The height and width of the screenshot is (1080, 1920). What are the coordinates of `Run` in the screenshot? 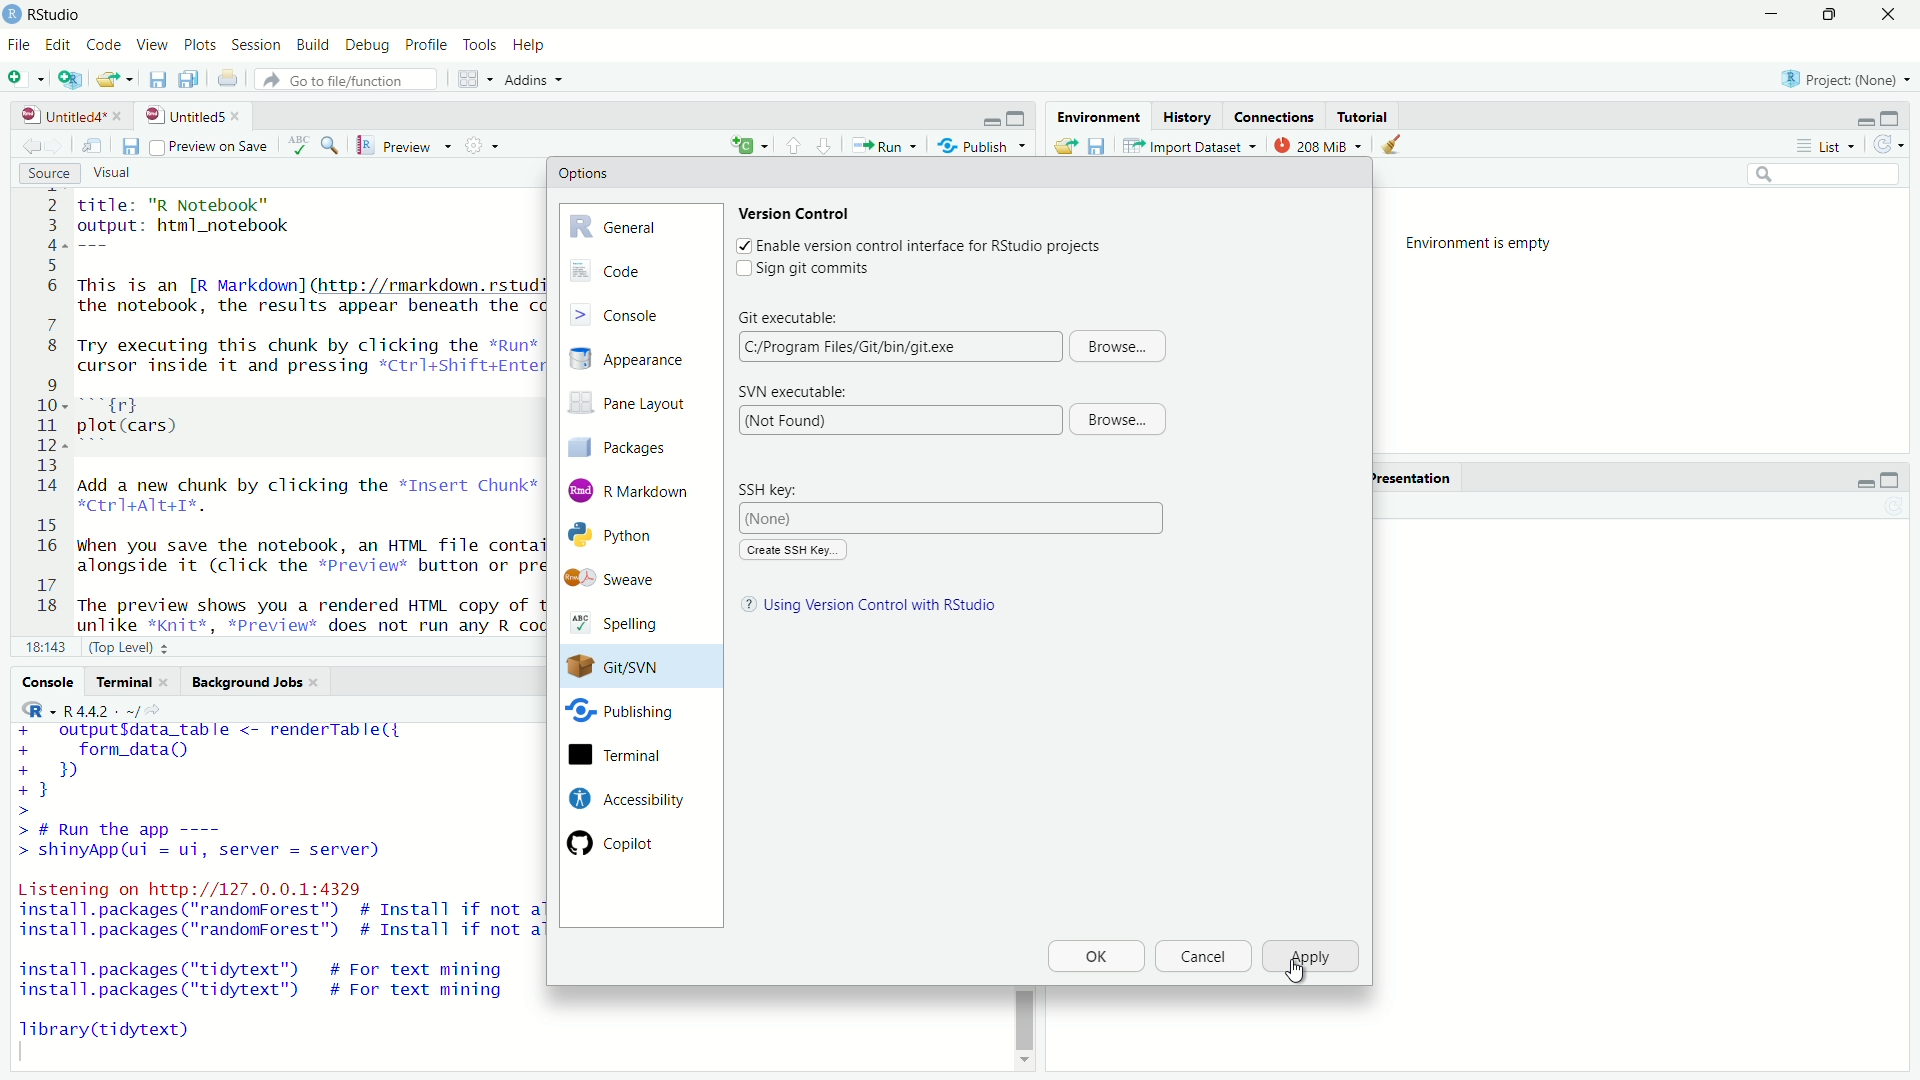 It's located at (883, 145).